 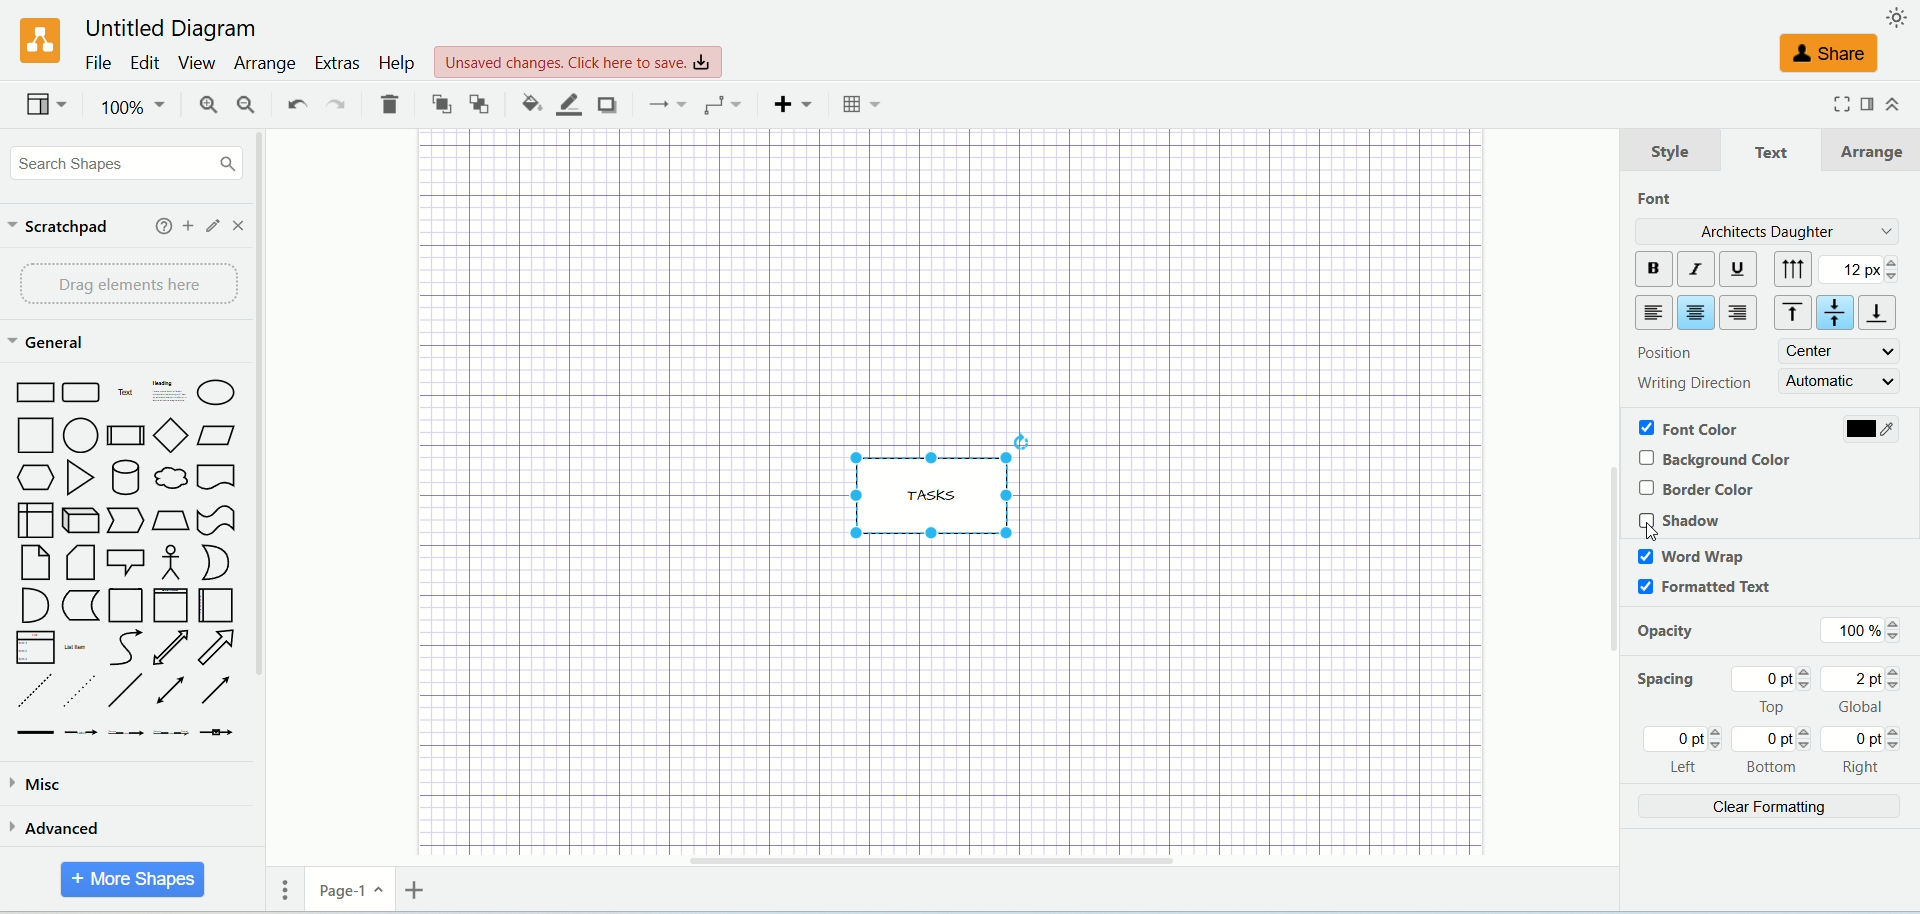 What do you see at coordinates (1653, 531) in the screenshot?
I see `Cursor` at bounding box center [1653, 531].